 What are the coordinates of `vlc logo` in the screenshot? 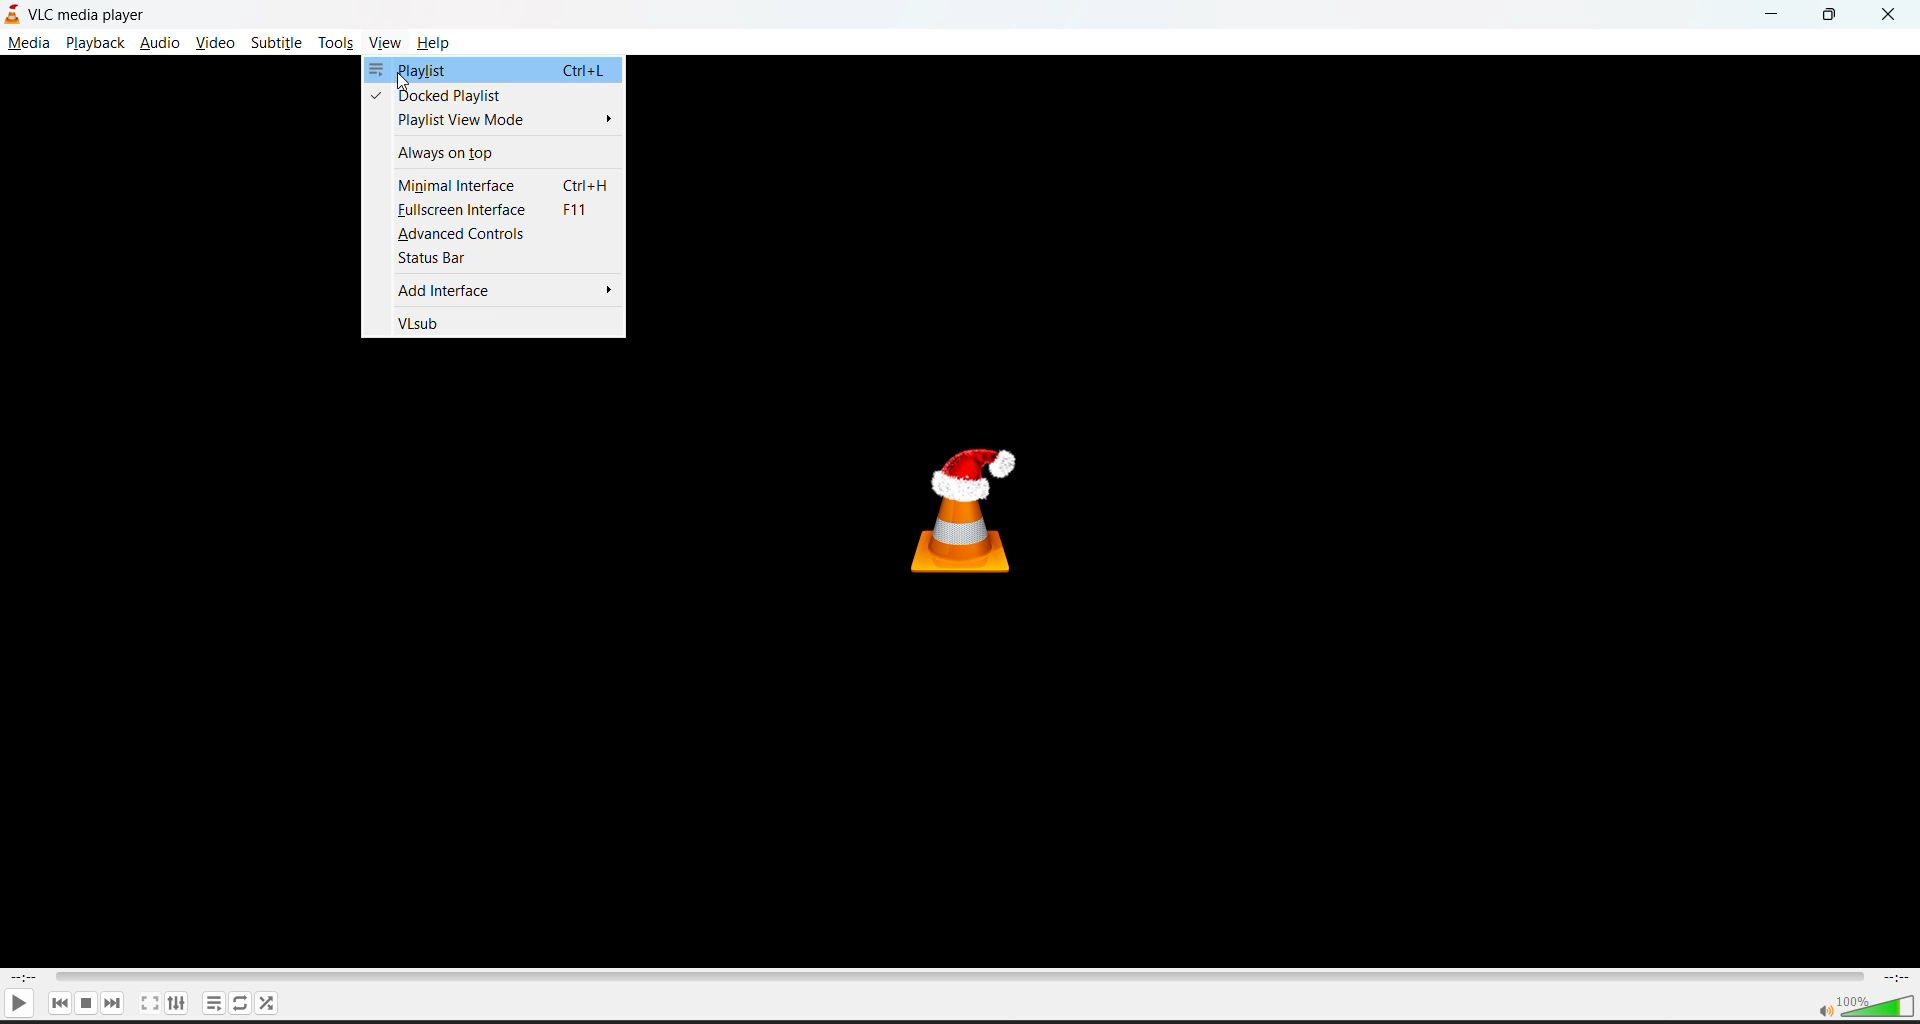 It's located at (13, 15).